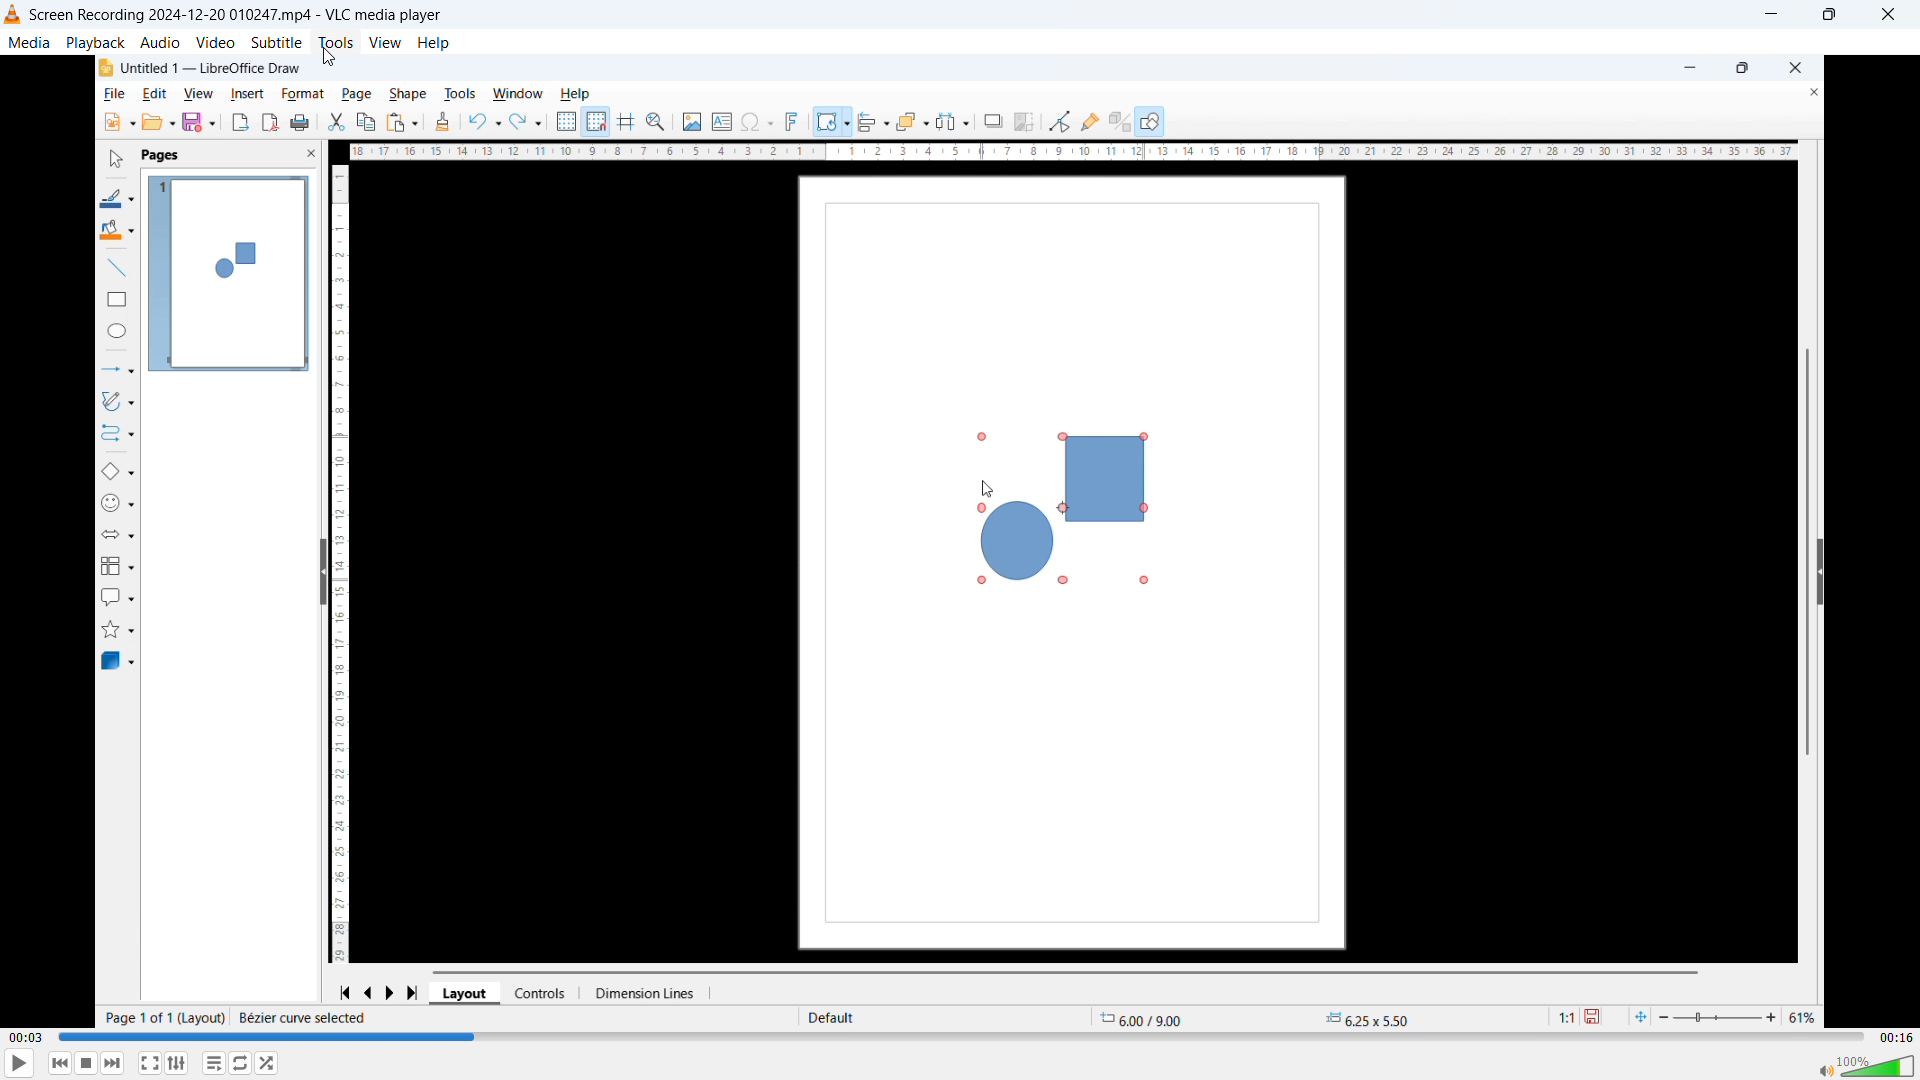 The height and width of the screenshot is (1080, 1920). What do you see at coordinates (214, 1063) in the screenshot?
I see `Toggle playlist` at bounding box center [214, 1063].